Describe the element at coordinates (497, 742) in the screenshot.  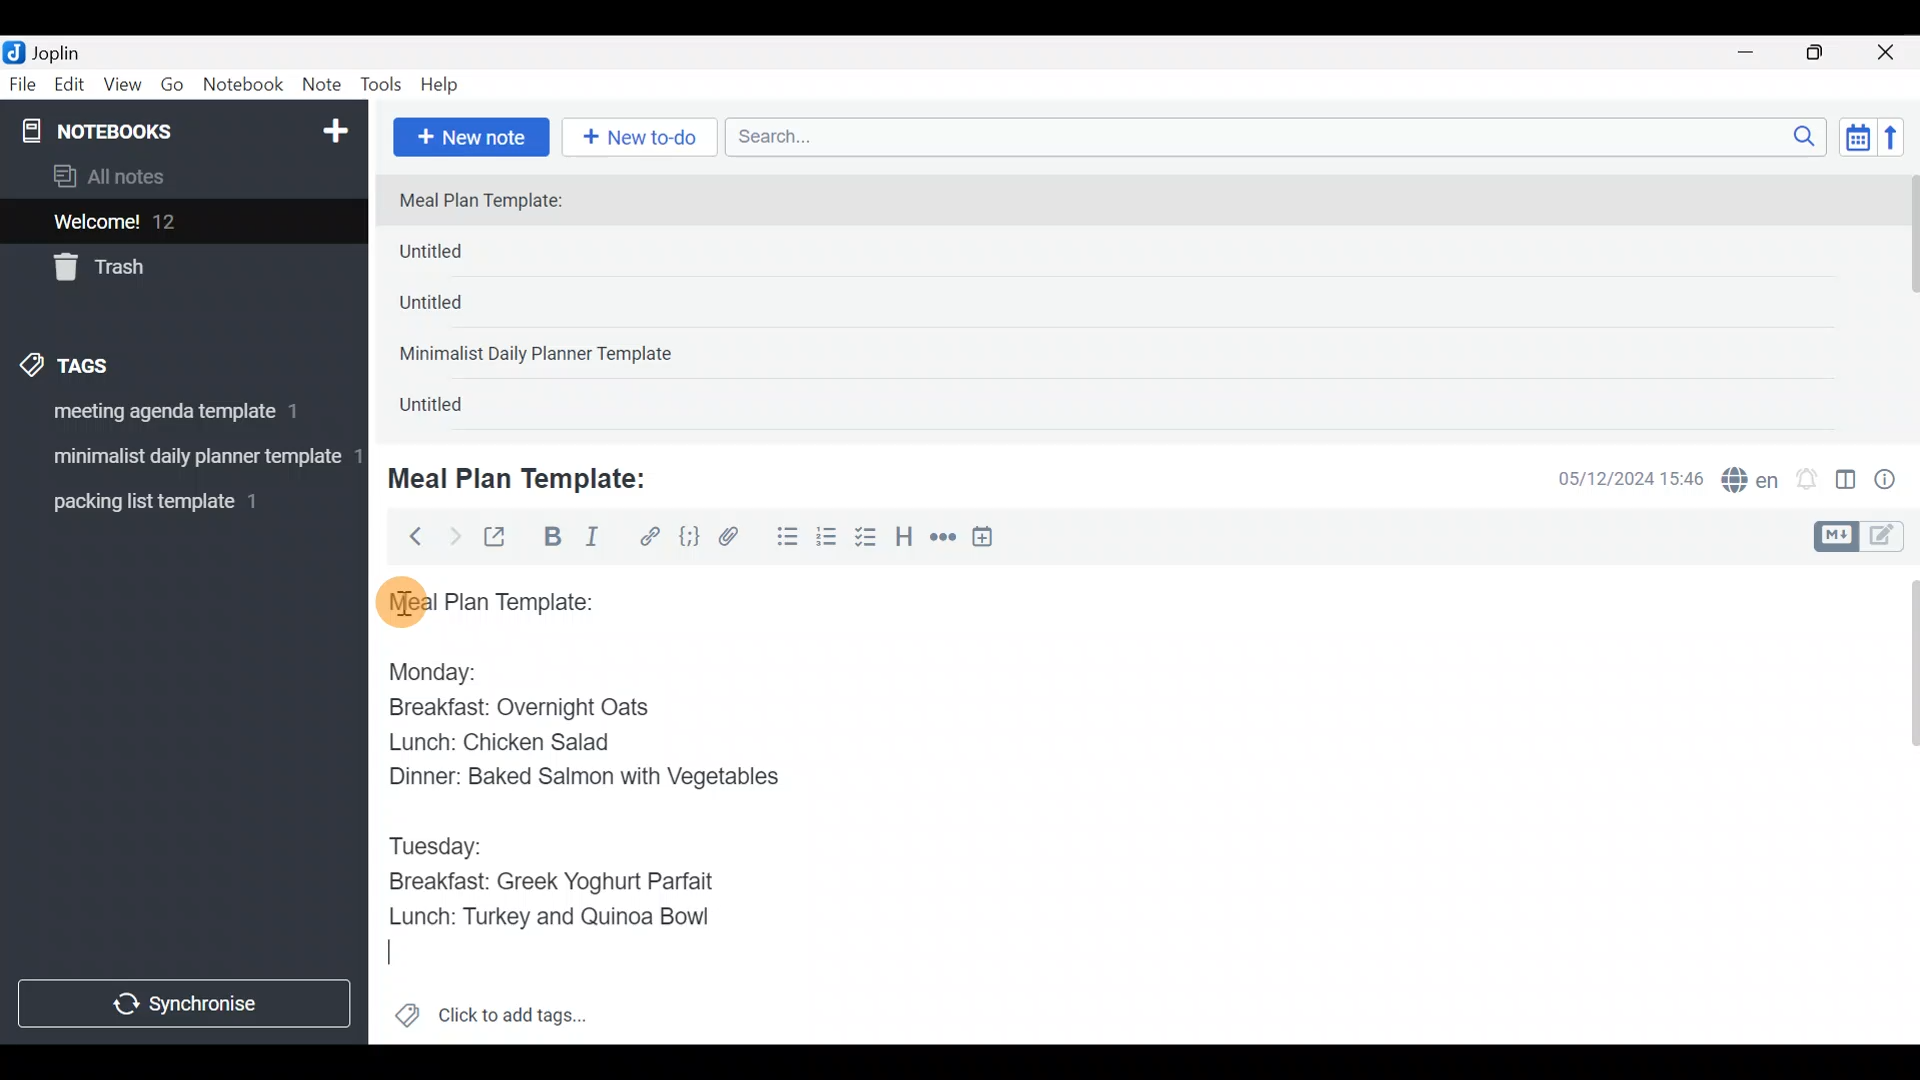
I see `Lunch: Chicken Salad` at that location.